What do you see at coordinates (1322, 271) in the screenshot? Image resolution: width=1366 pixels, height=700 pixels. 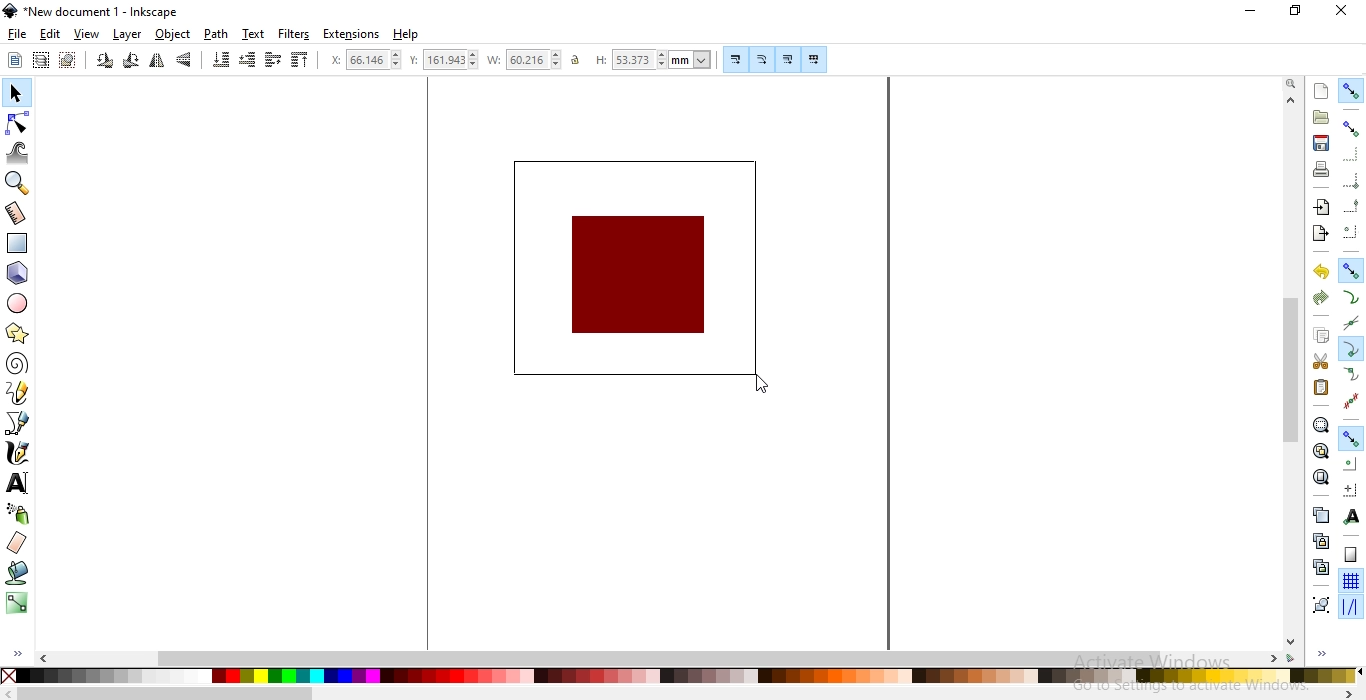 I see `undo an action` at bounding box center [1322, 271].